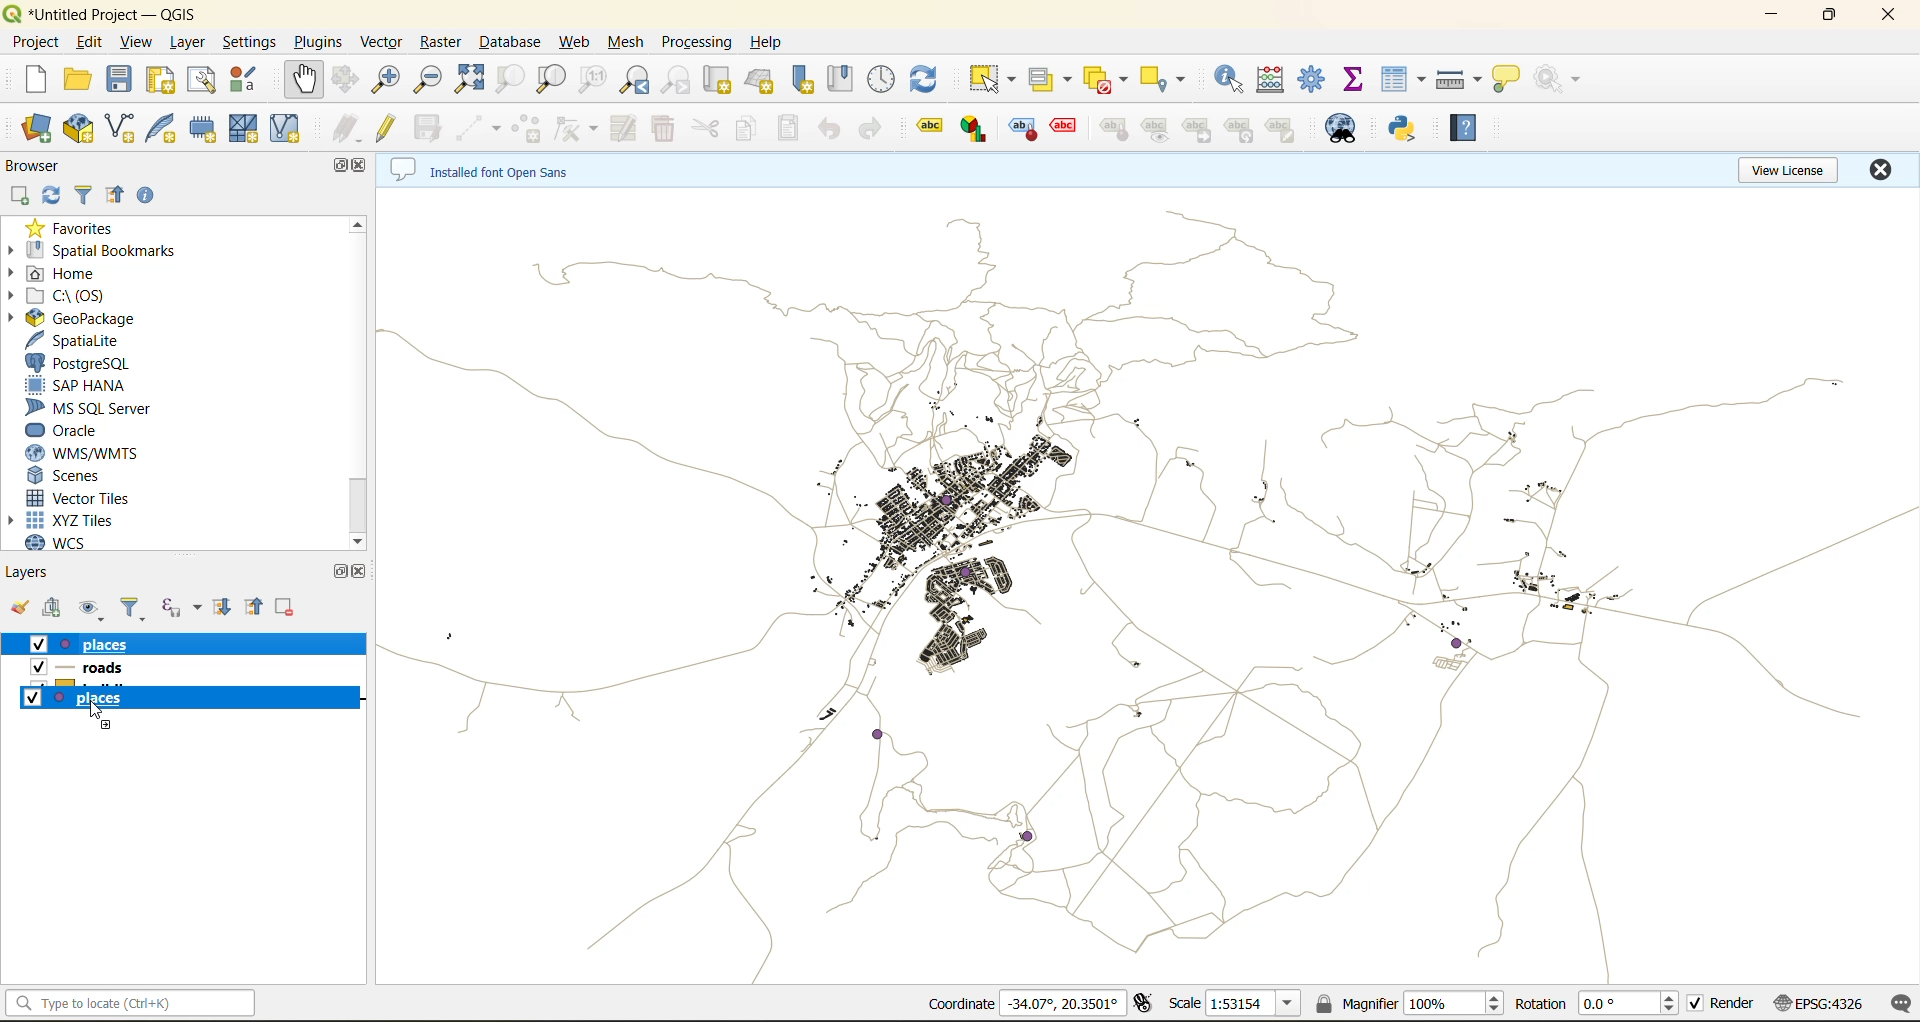  I want to click on web, so click(576, 45).